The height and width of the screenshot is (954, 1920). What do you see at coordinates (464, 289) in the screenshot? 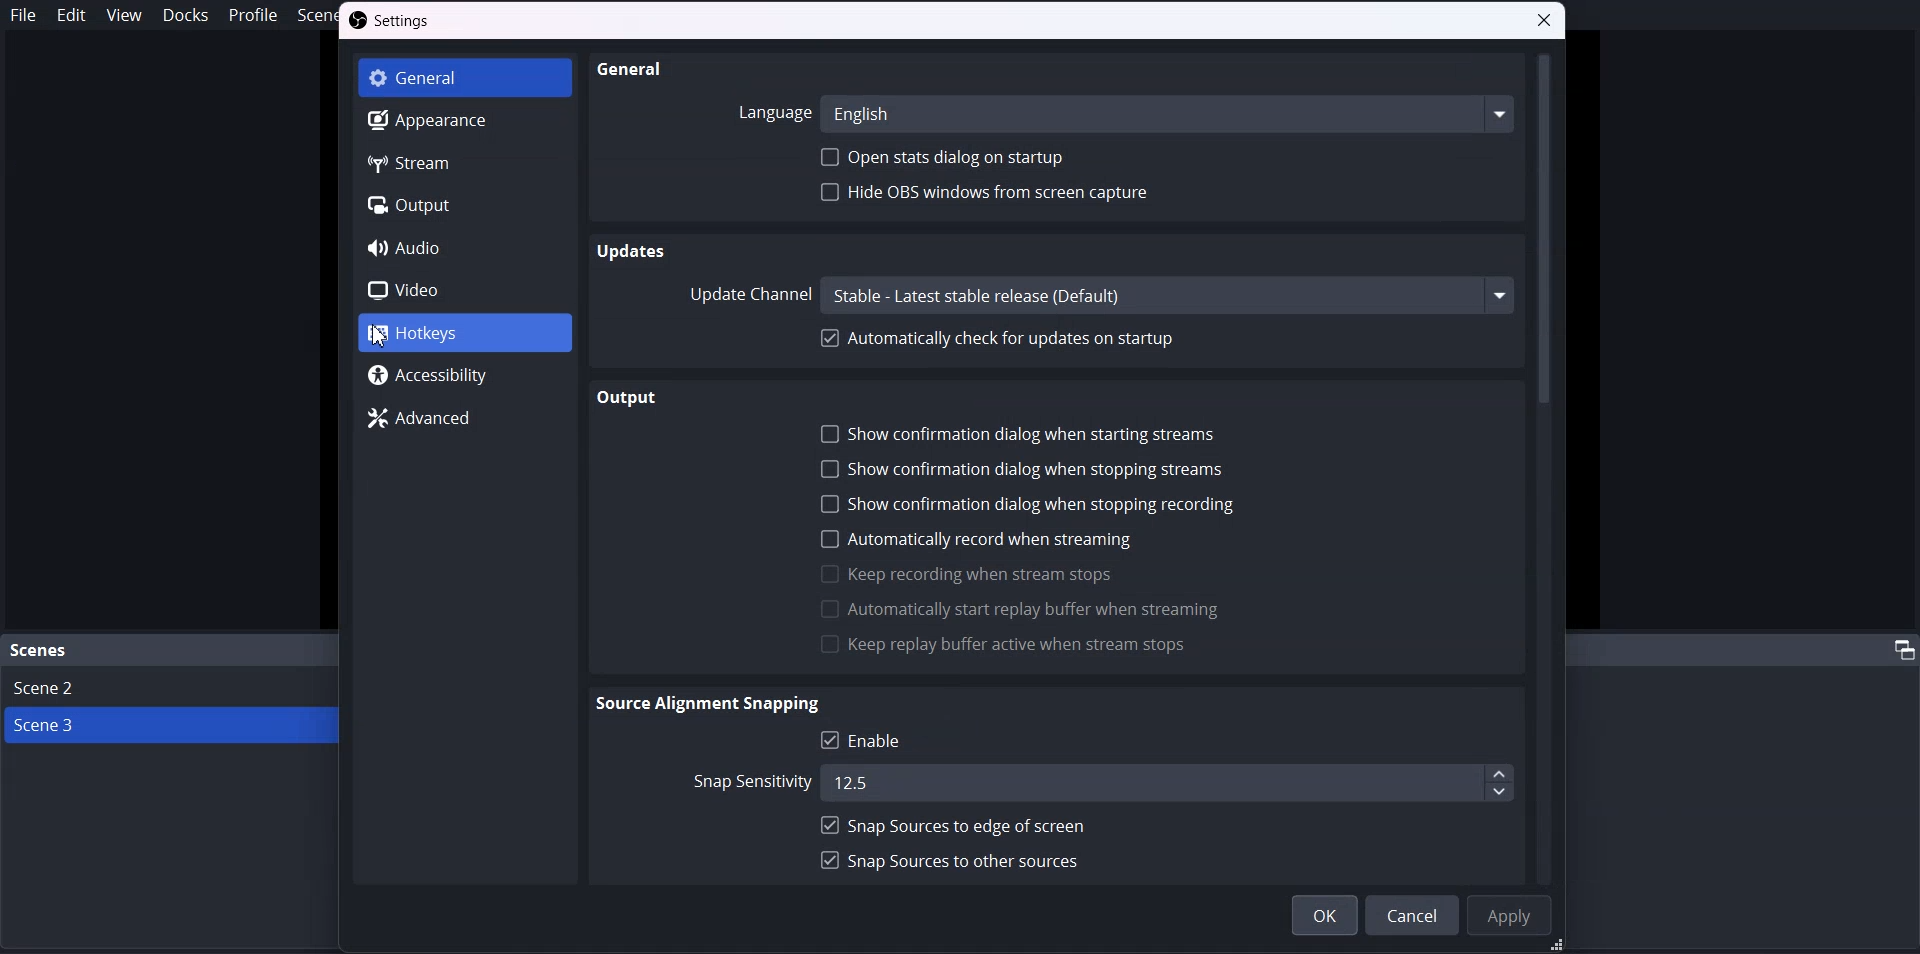
I see `Video` at bounding box center [464, 289].